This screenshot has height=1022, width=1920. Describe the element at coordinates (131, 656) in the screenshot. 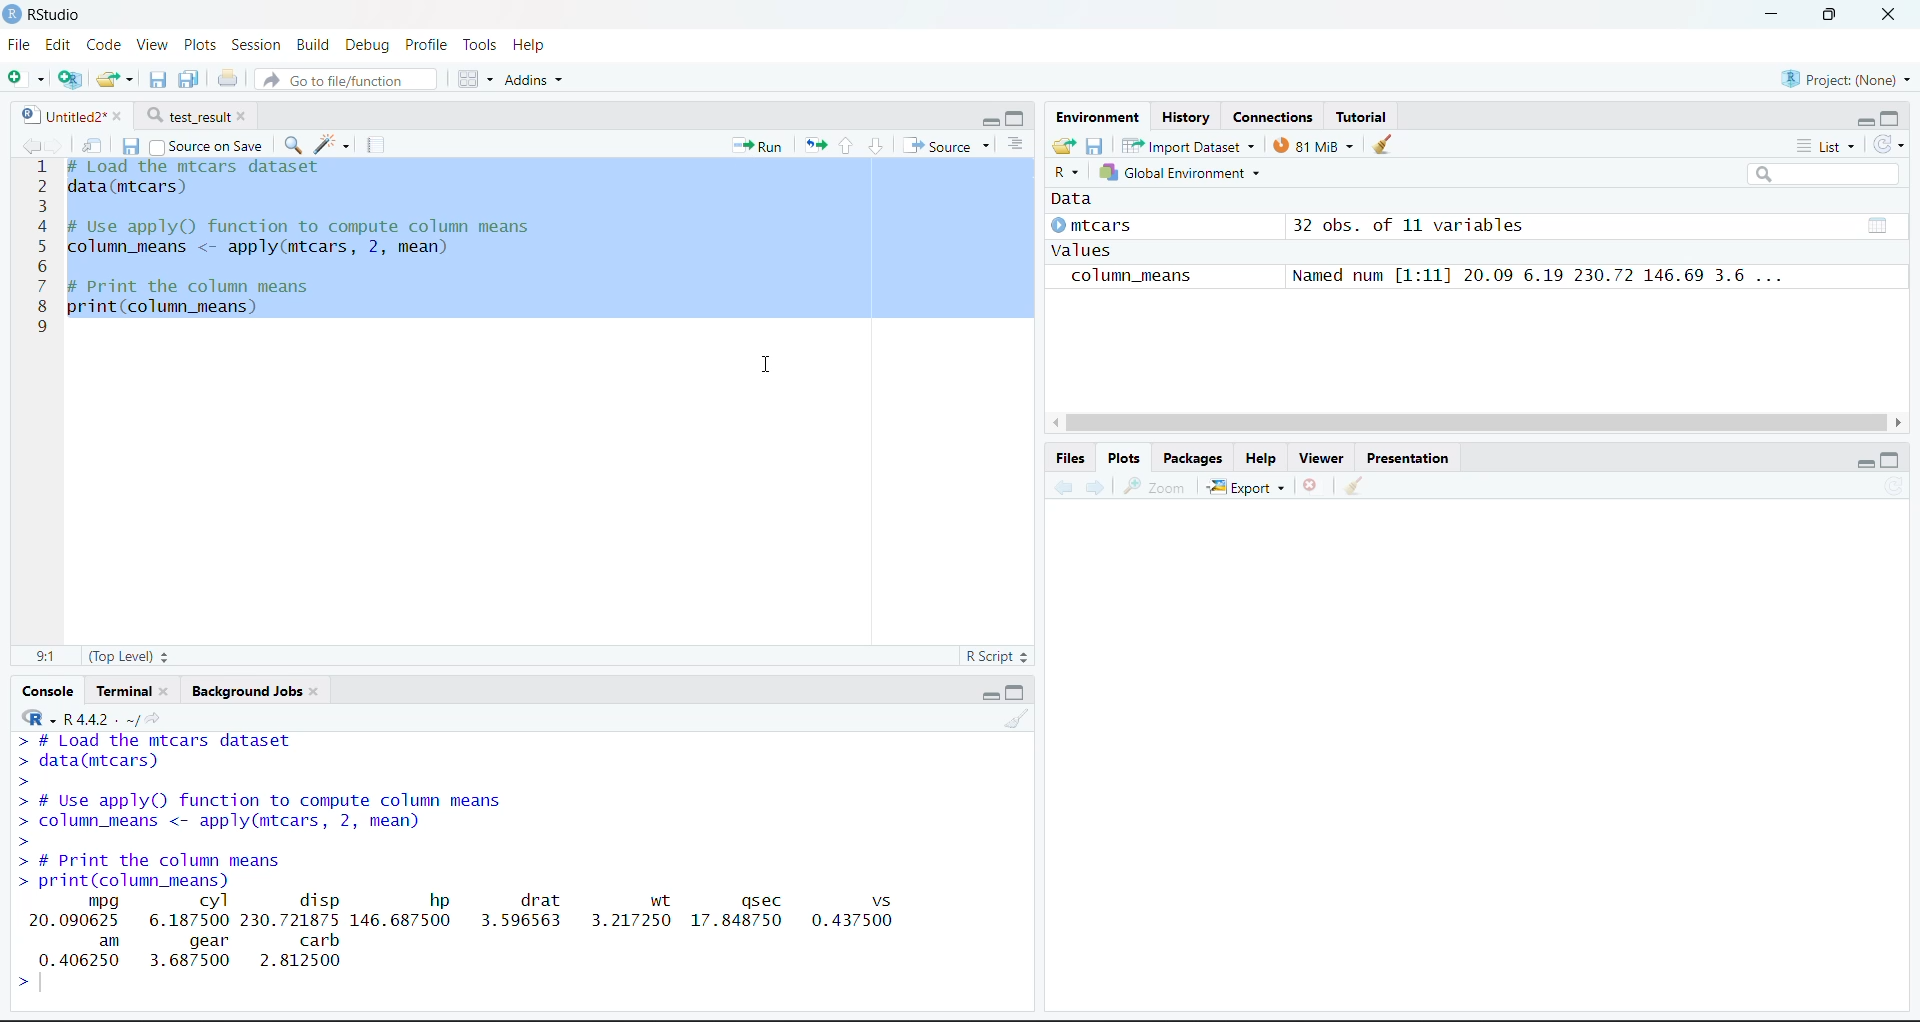

I see `(Top Level):` at that location.